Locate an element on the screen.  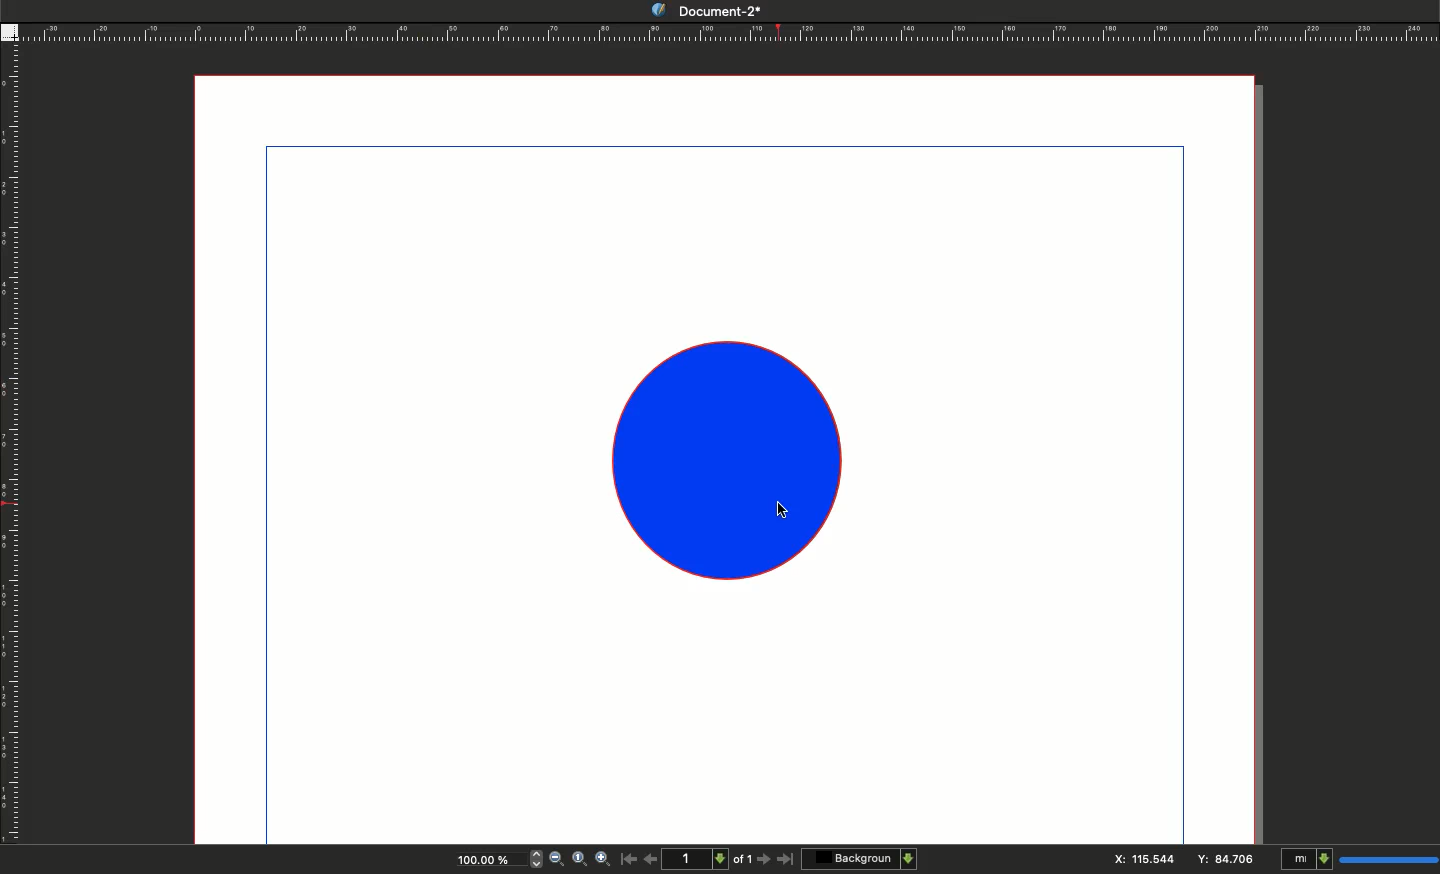
of 1 is located at coordinates (743, 862).